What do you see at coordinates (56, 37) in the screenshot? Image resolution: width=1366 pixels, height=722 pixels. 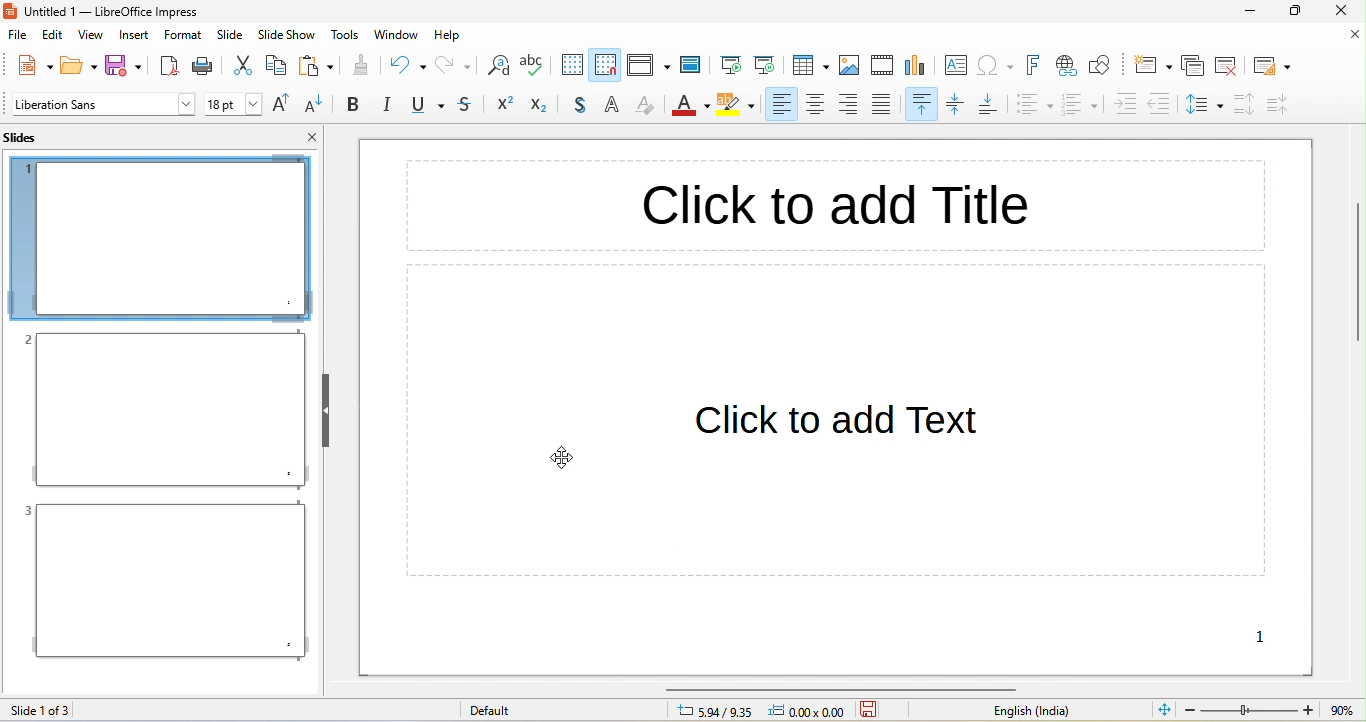 I see `edit` at bounding box center [56, 37].